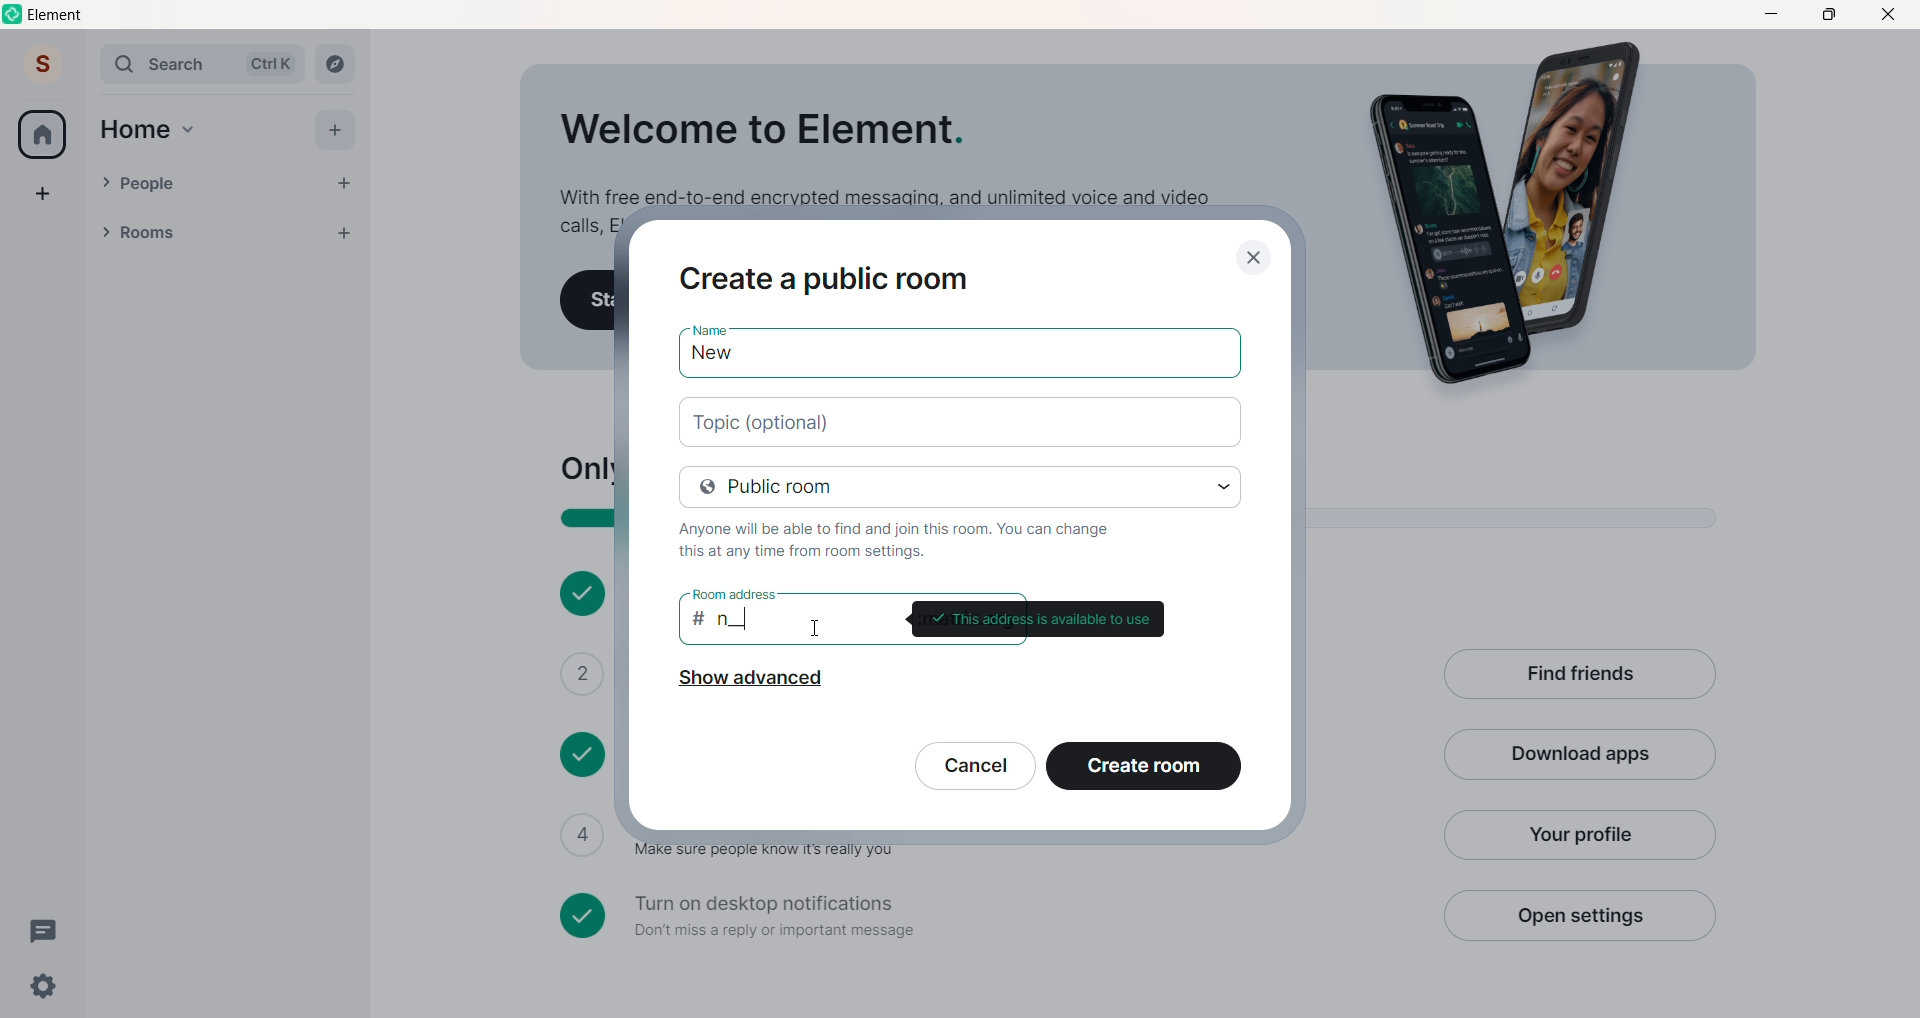 The height and width of the screenshot is (1018, 1920). What do you see at coordinates (43, 63) in the screenshot?
I see `Account` at bounding box center [43, 63].